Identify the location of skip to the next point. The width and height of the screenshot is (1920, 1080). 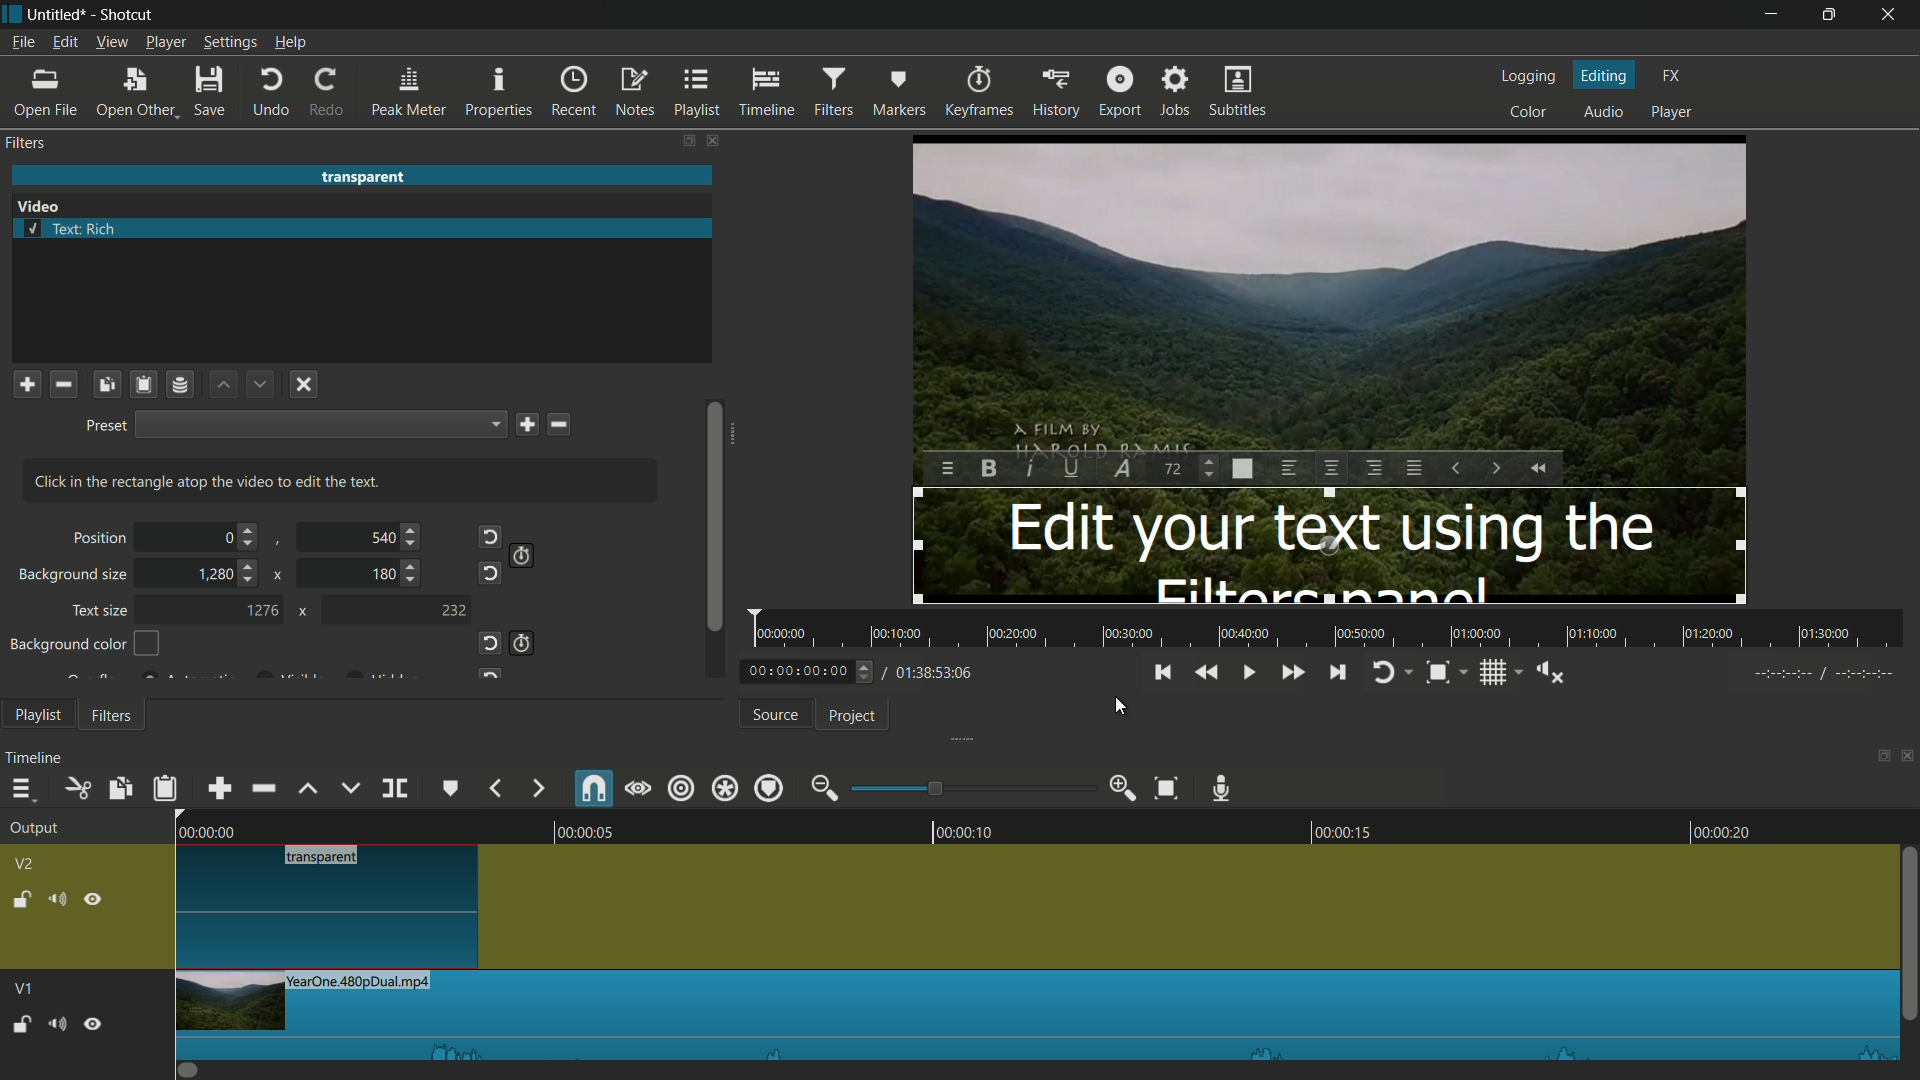
(1339, 673).